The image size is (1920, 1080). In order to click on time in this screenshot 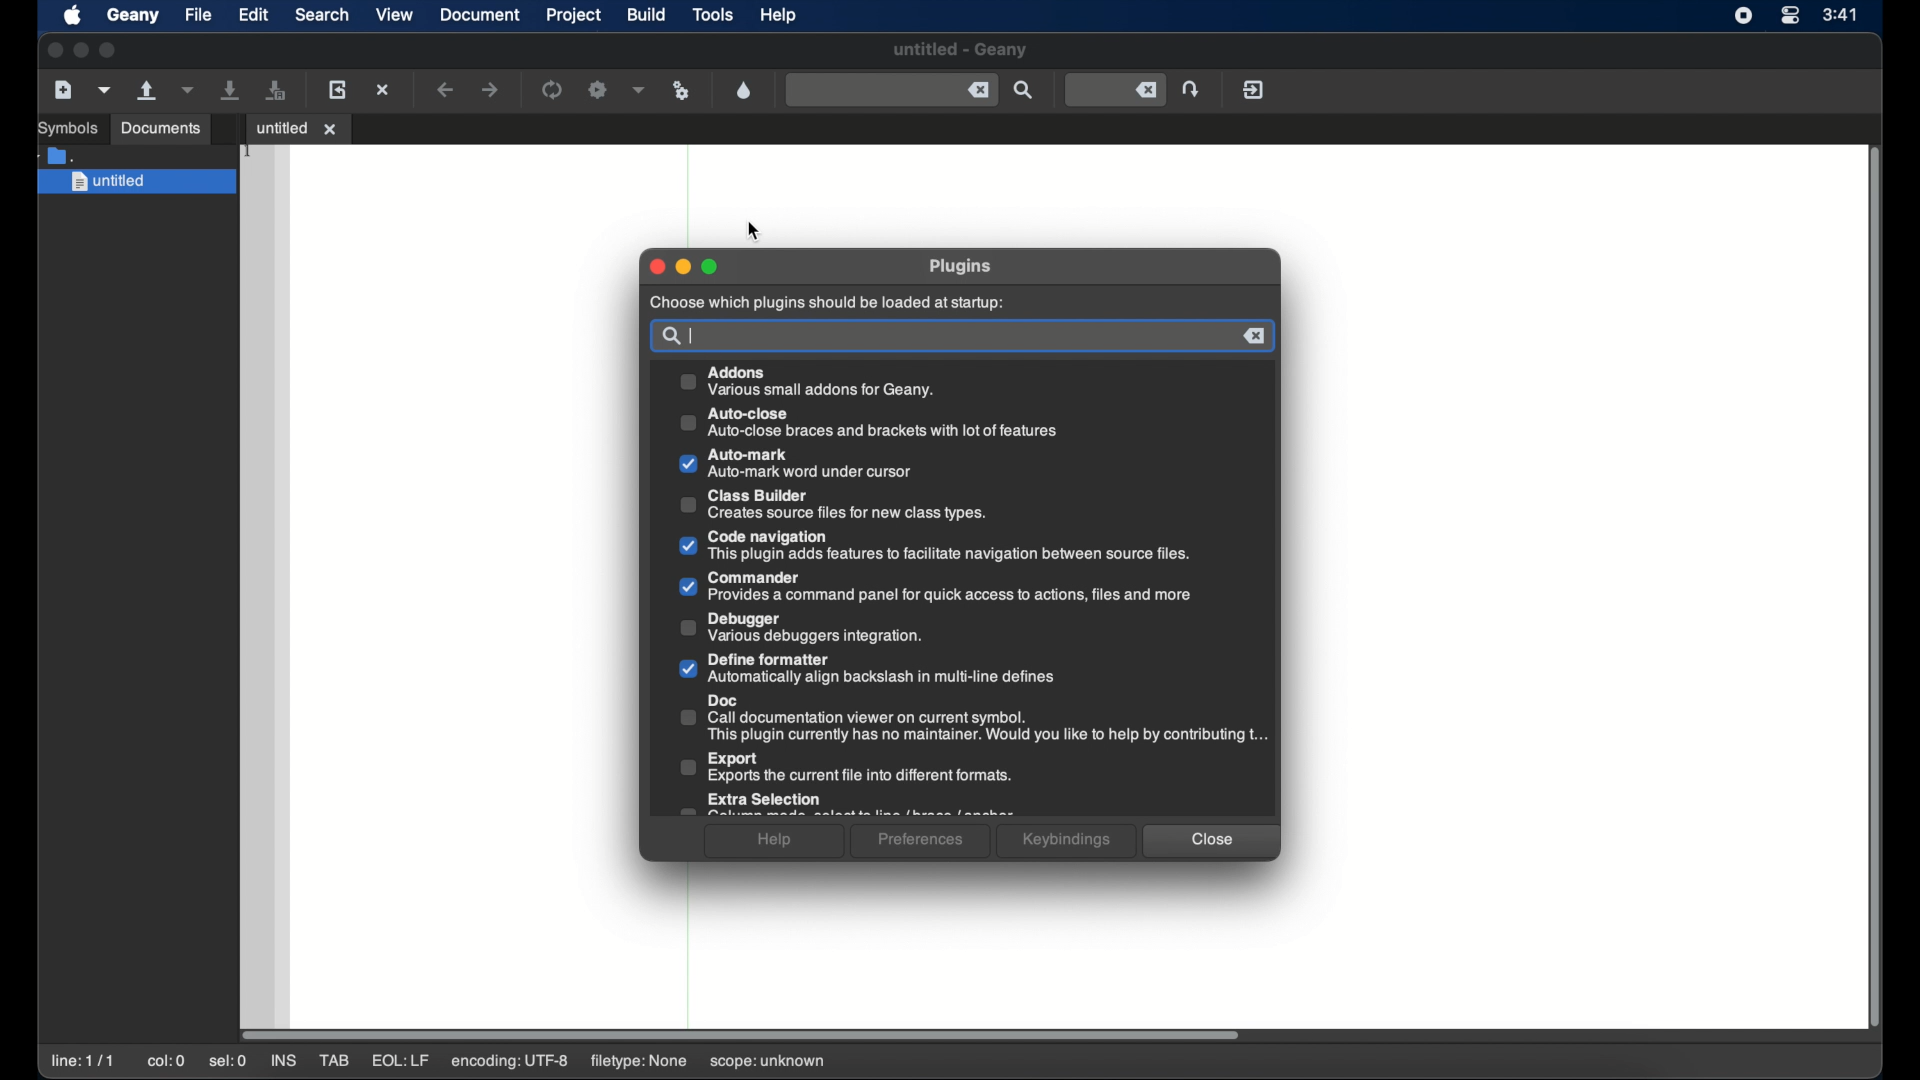, I will do `click(1840, 13)`.